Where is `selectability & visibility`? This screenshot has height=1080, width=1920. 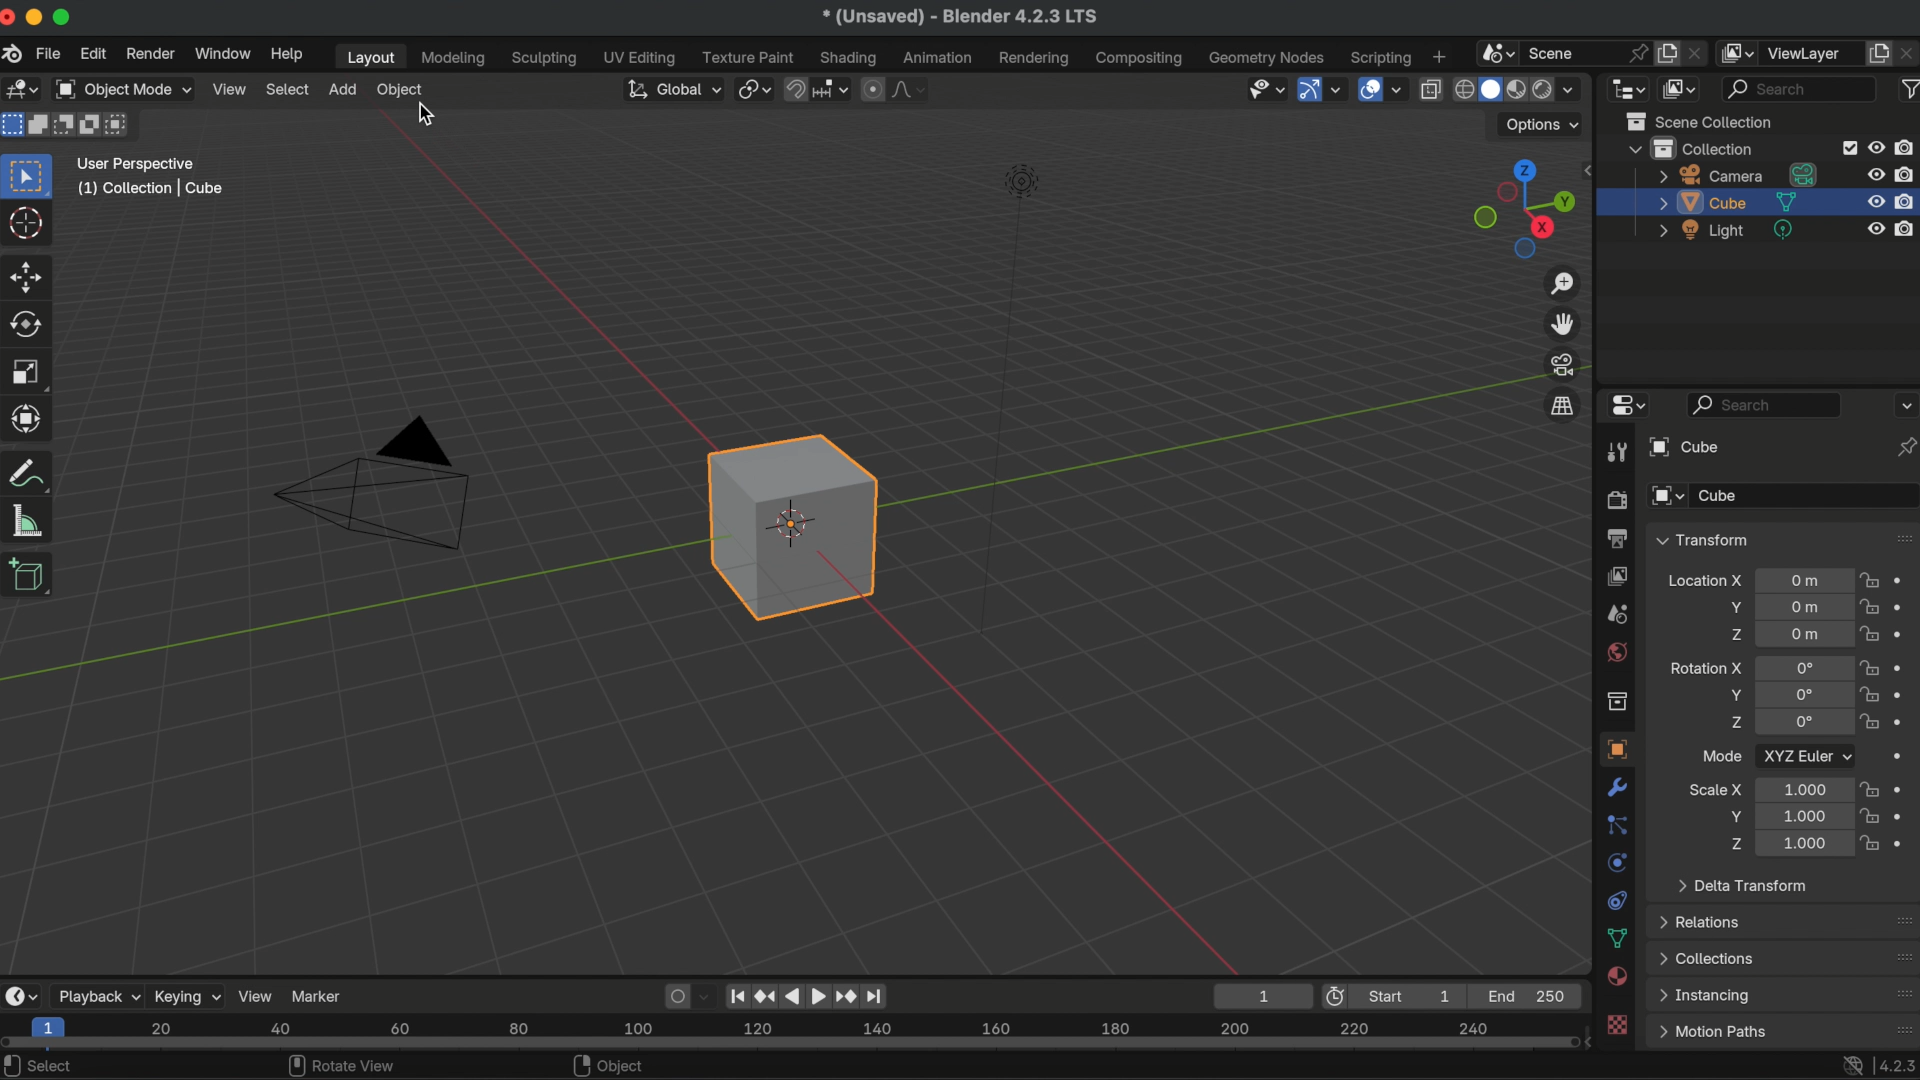 selectability & visibility is located at coordinates (1264, 88).